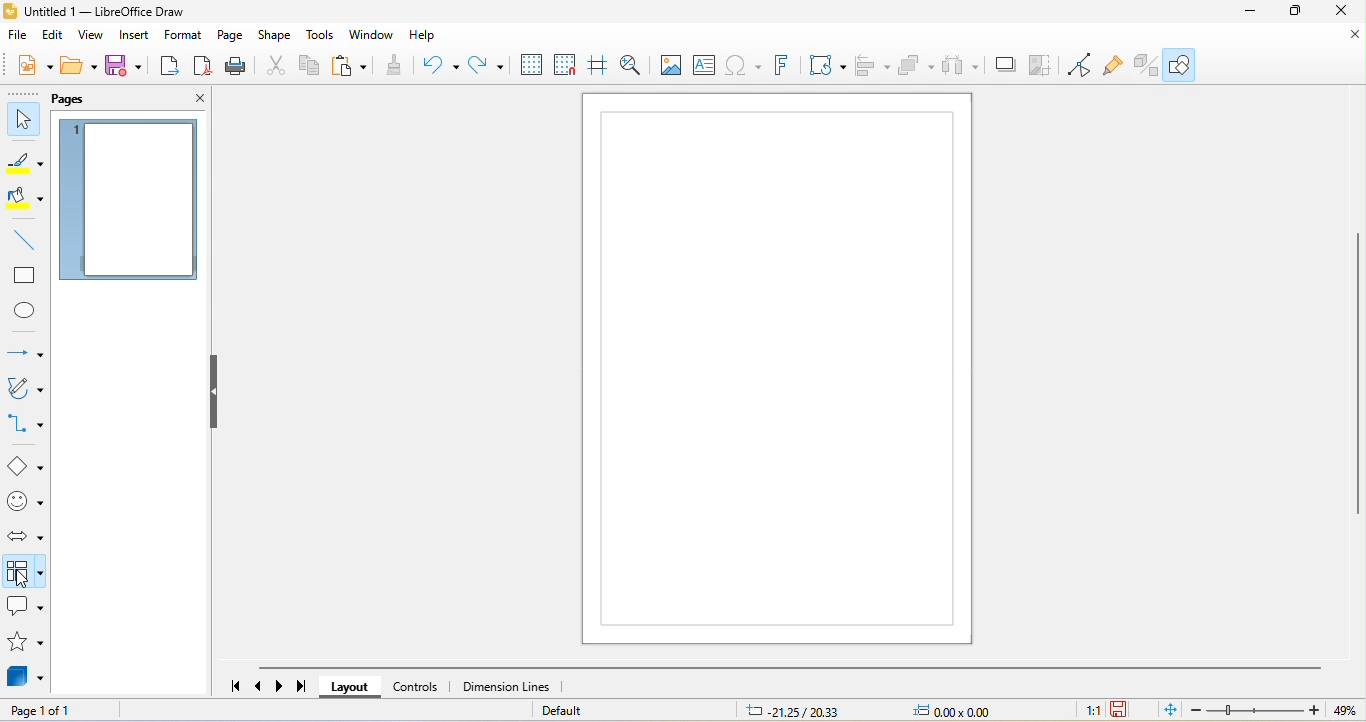 The height and width of the screenshot is (722, 1366). Describe the element at coordinates (373, 38) in the screenshot. I see `window` at that location.